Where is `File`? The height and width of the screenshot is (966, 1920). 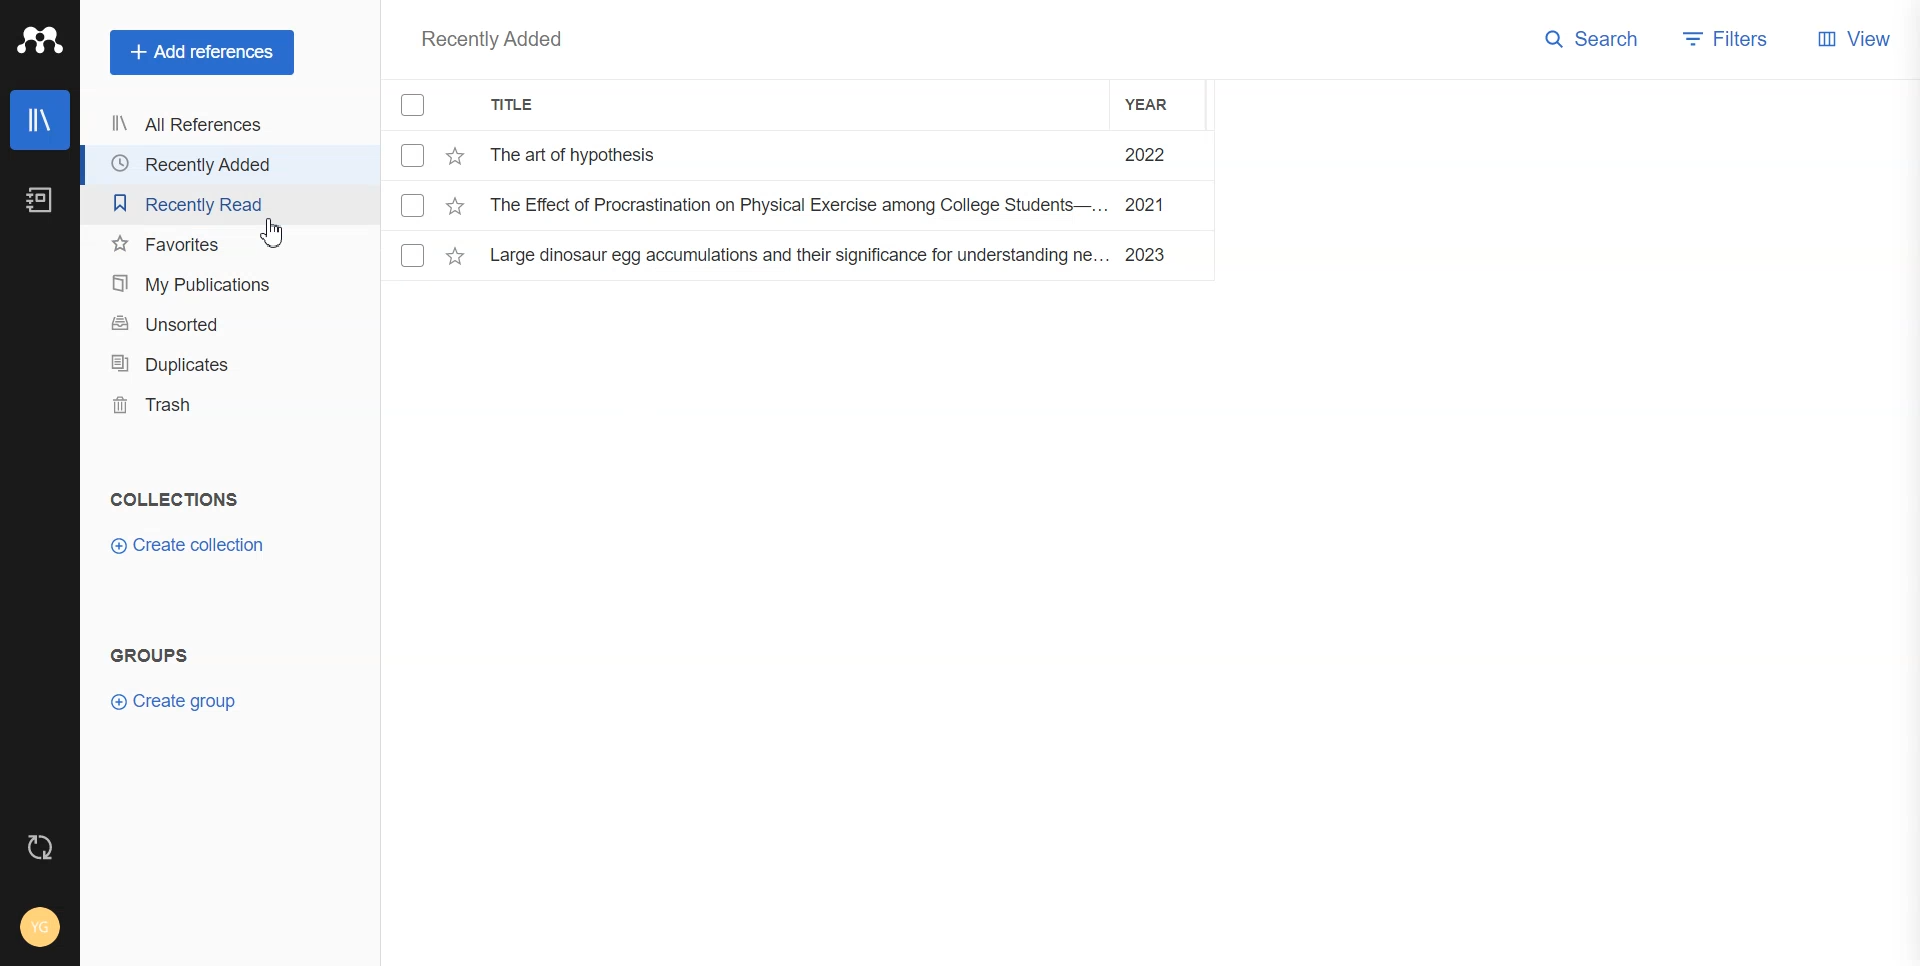 File is located at coordinates (803, 255).